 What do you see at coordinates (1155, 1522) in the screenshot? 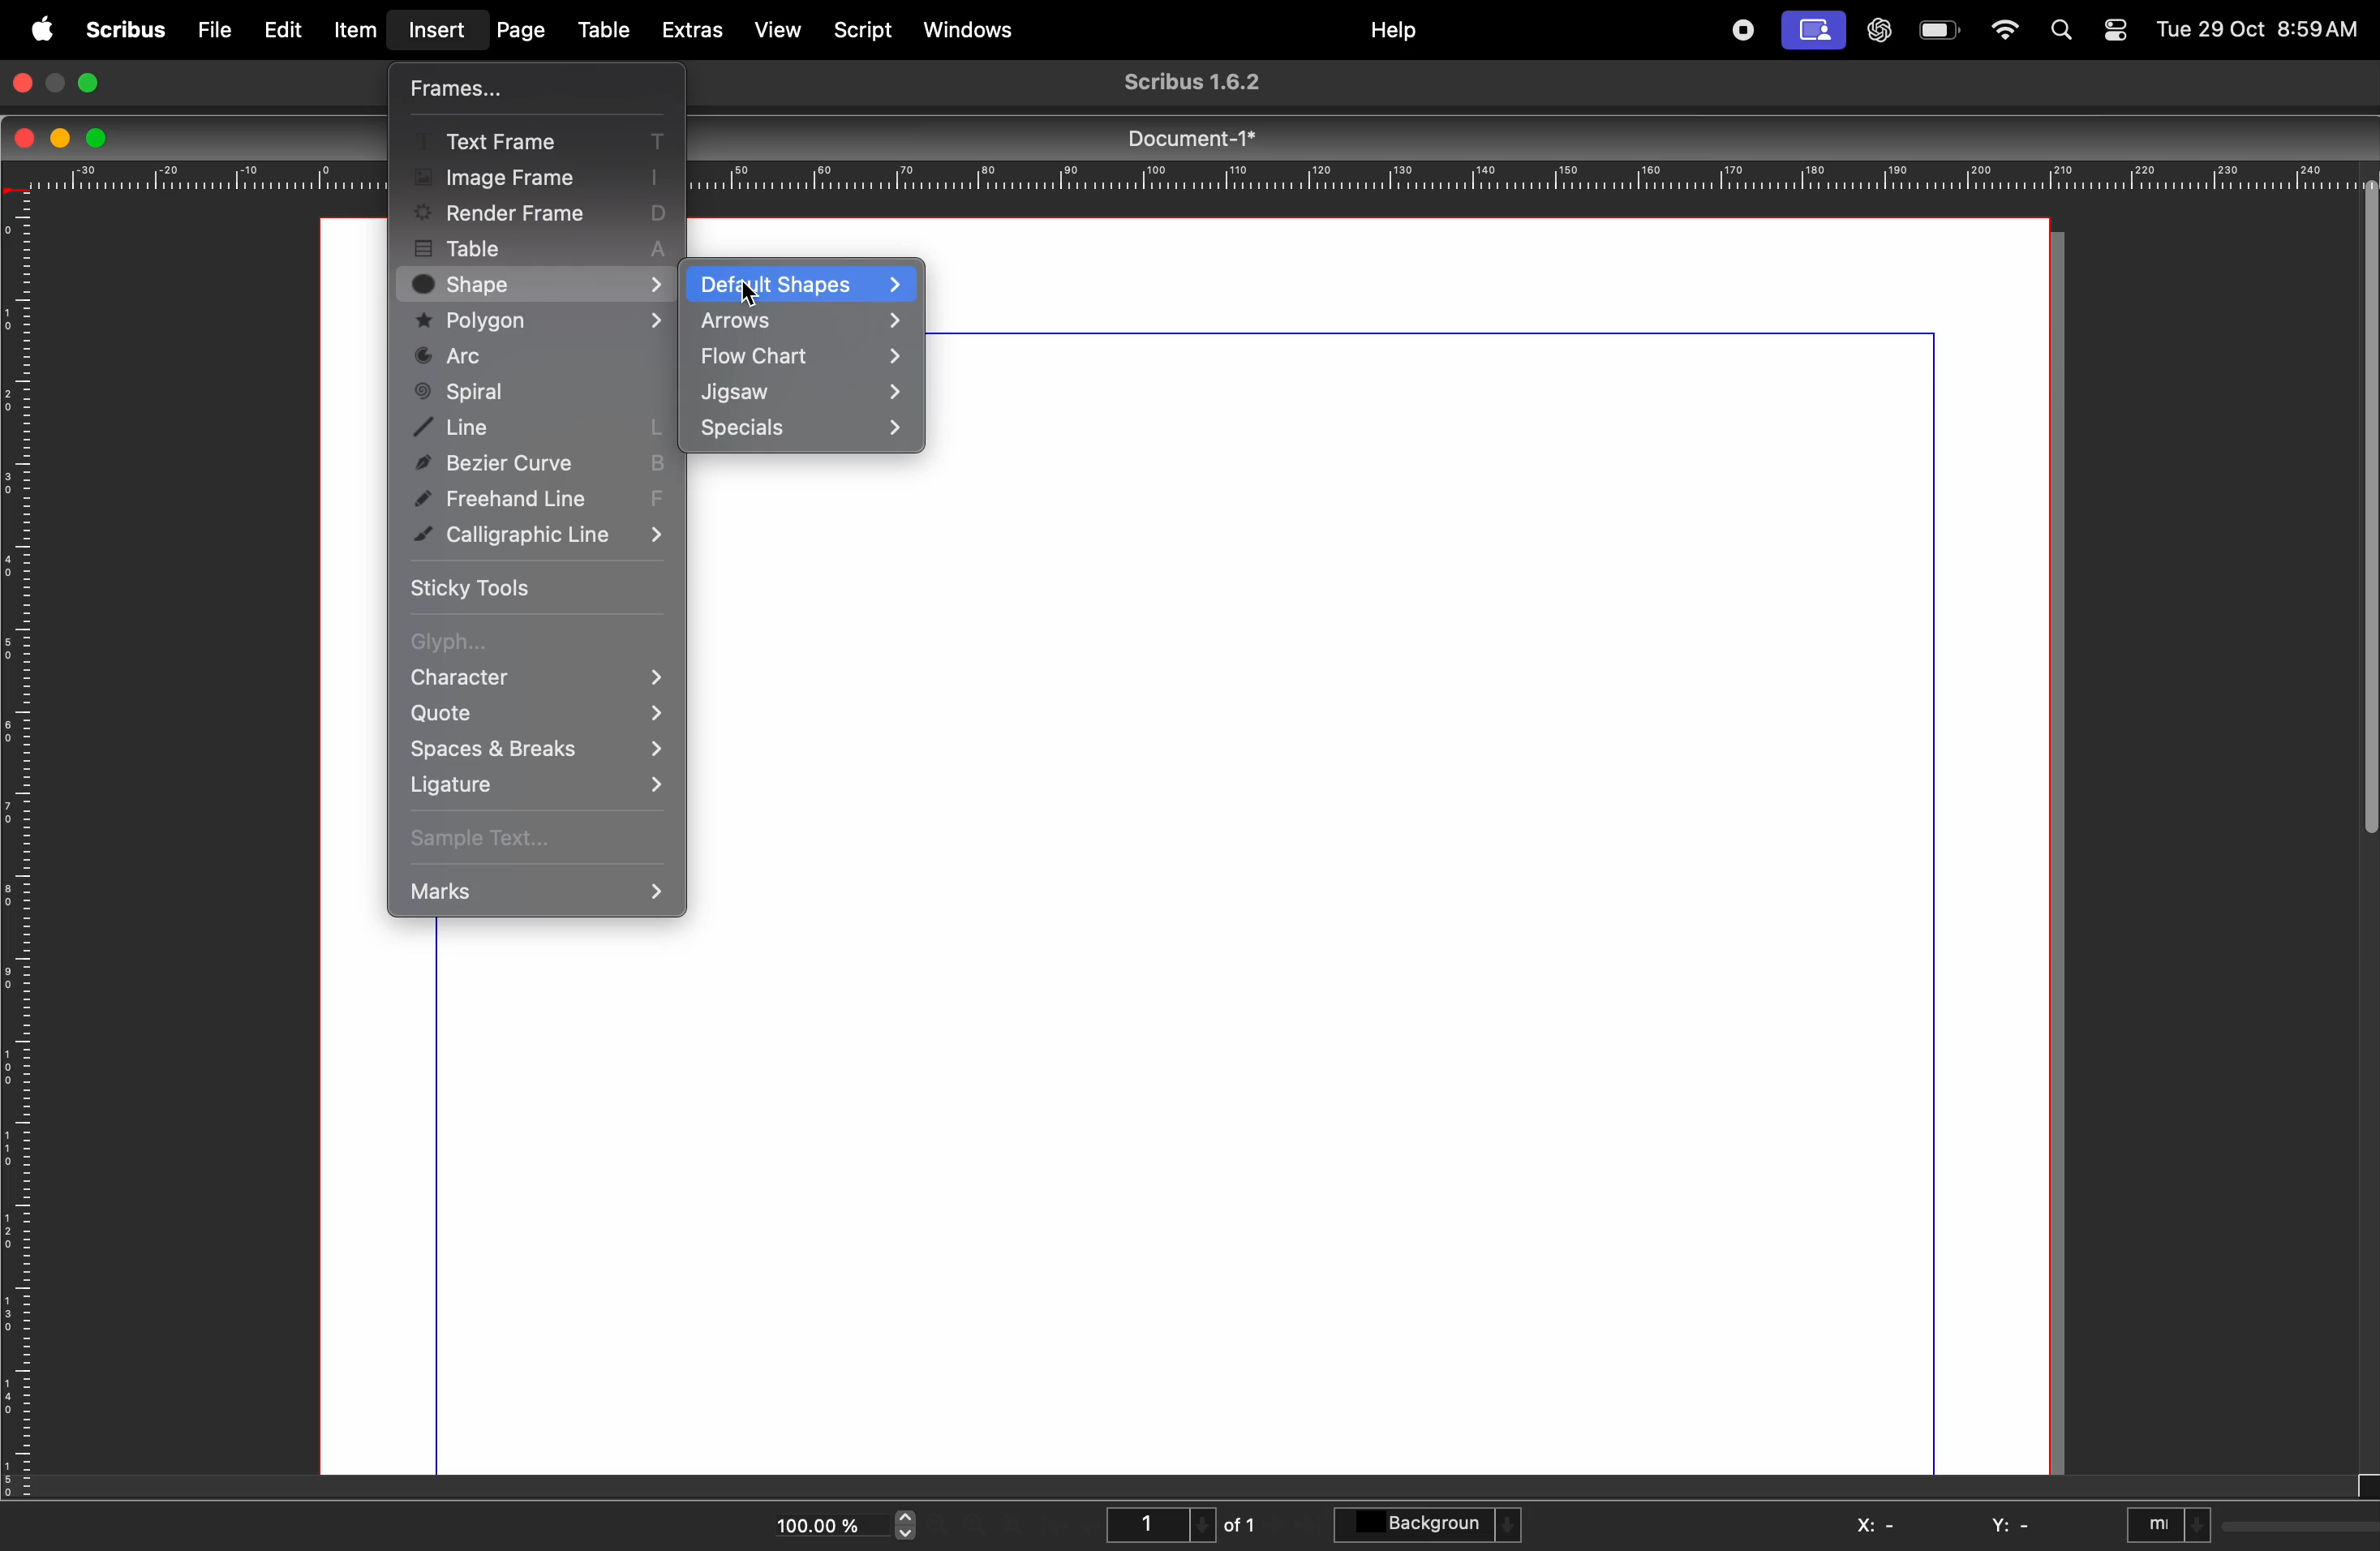
I see `1` at bounding box center [1155, 1522].